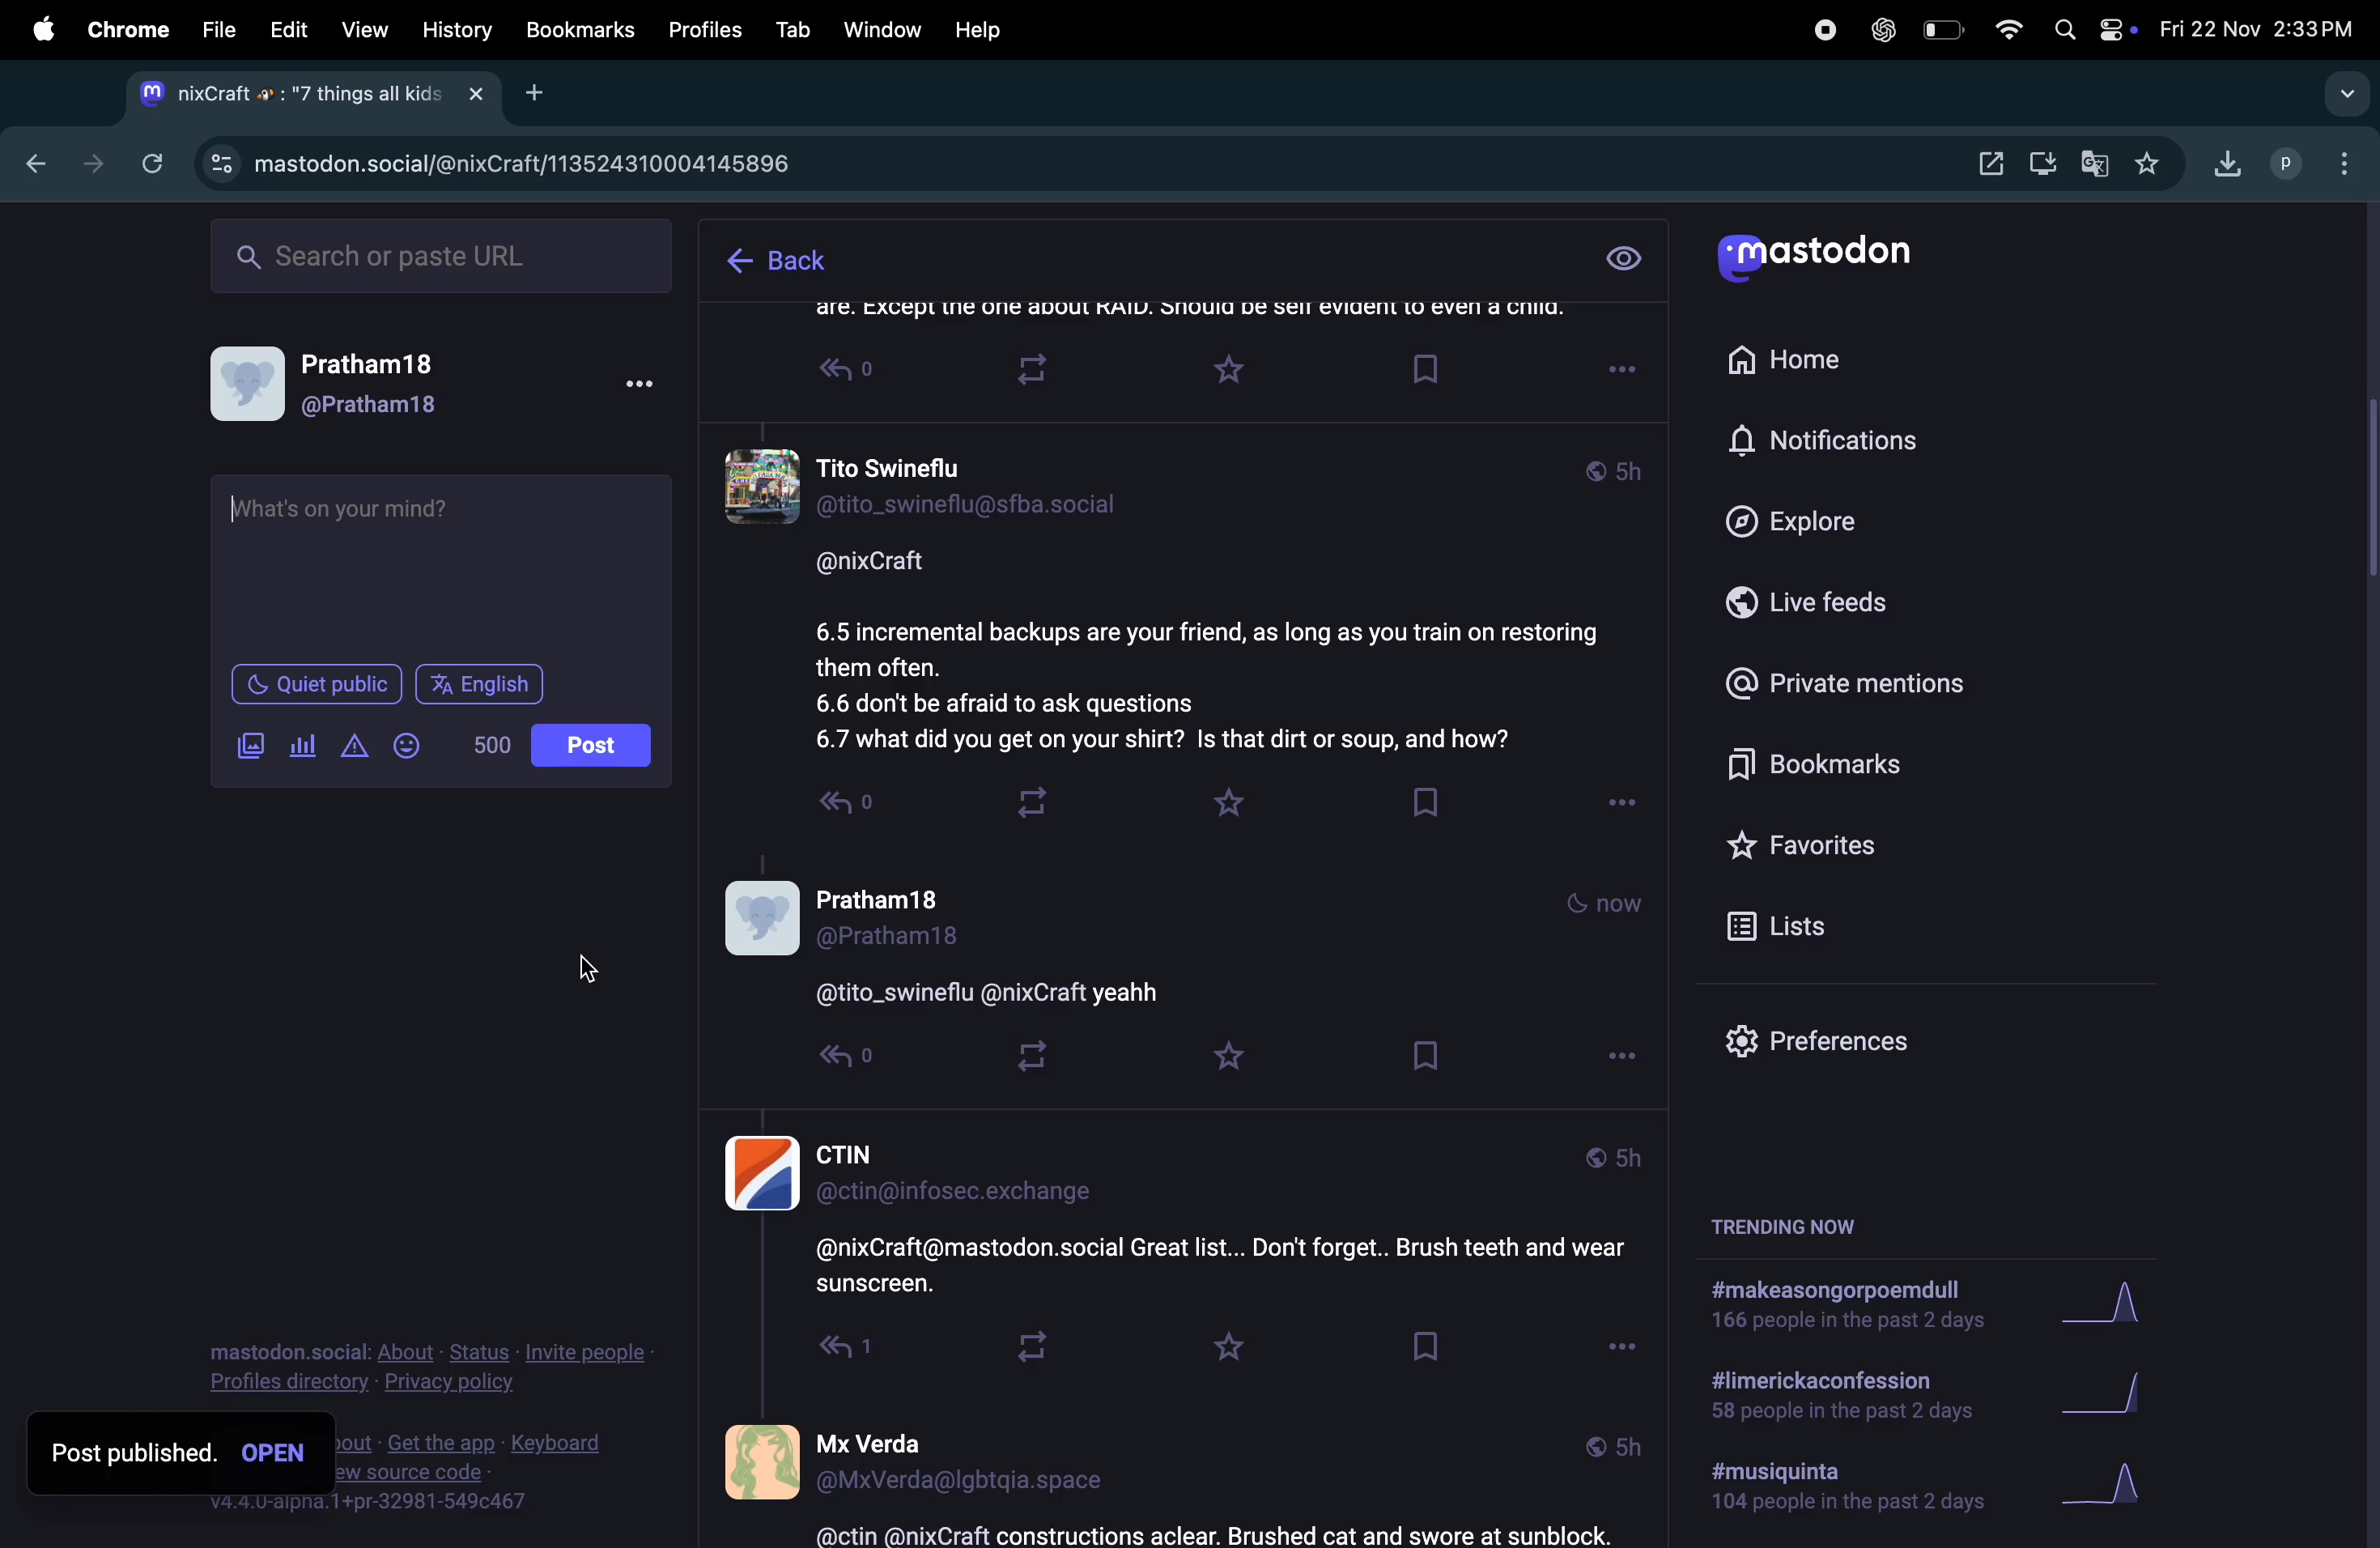 This screenshot has height=1548, width=2380. Describe the element at coordinates (244, 744) in the screenshot. I see `add image` at that location.